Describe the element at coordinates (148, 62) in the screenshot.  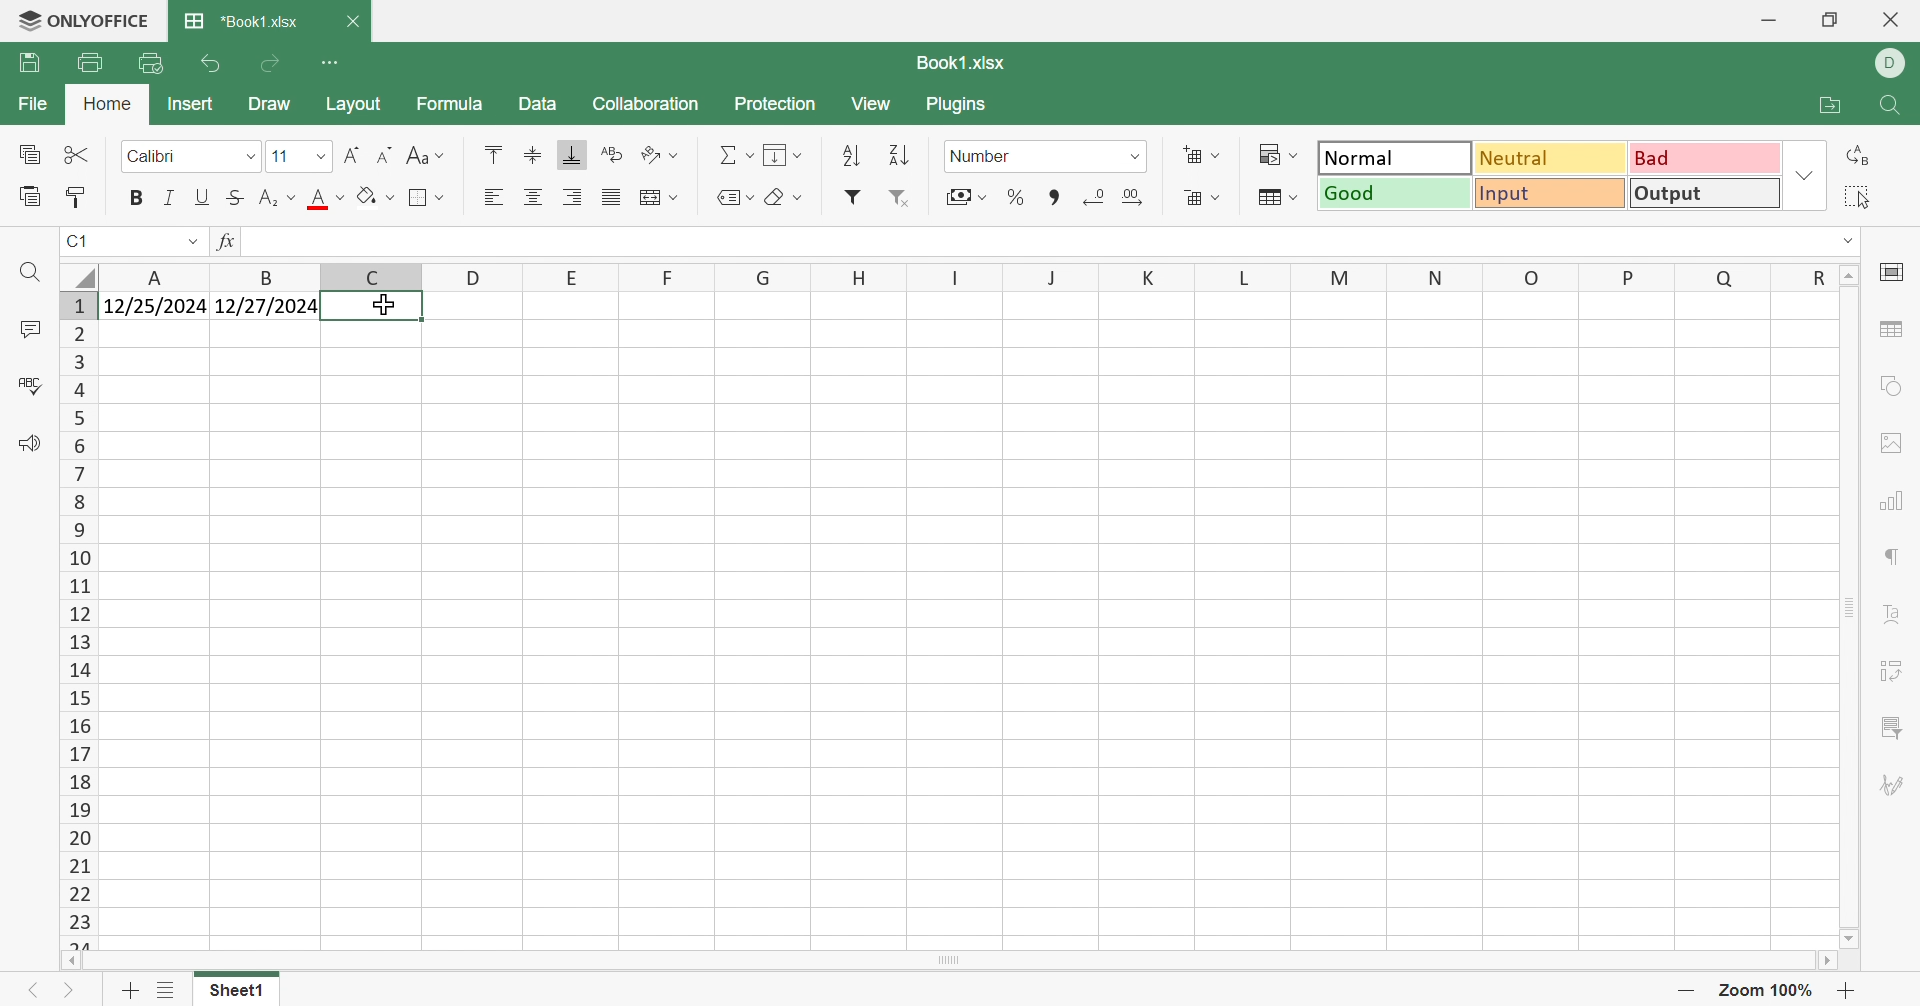
I see `Quick Print` at that location.